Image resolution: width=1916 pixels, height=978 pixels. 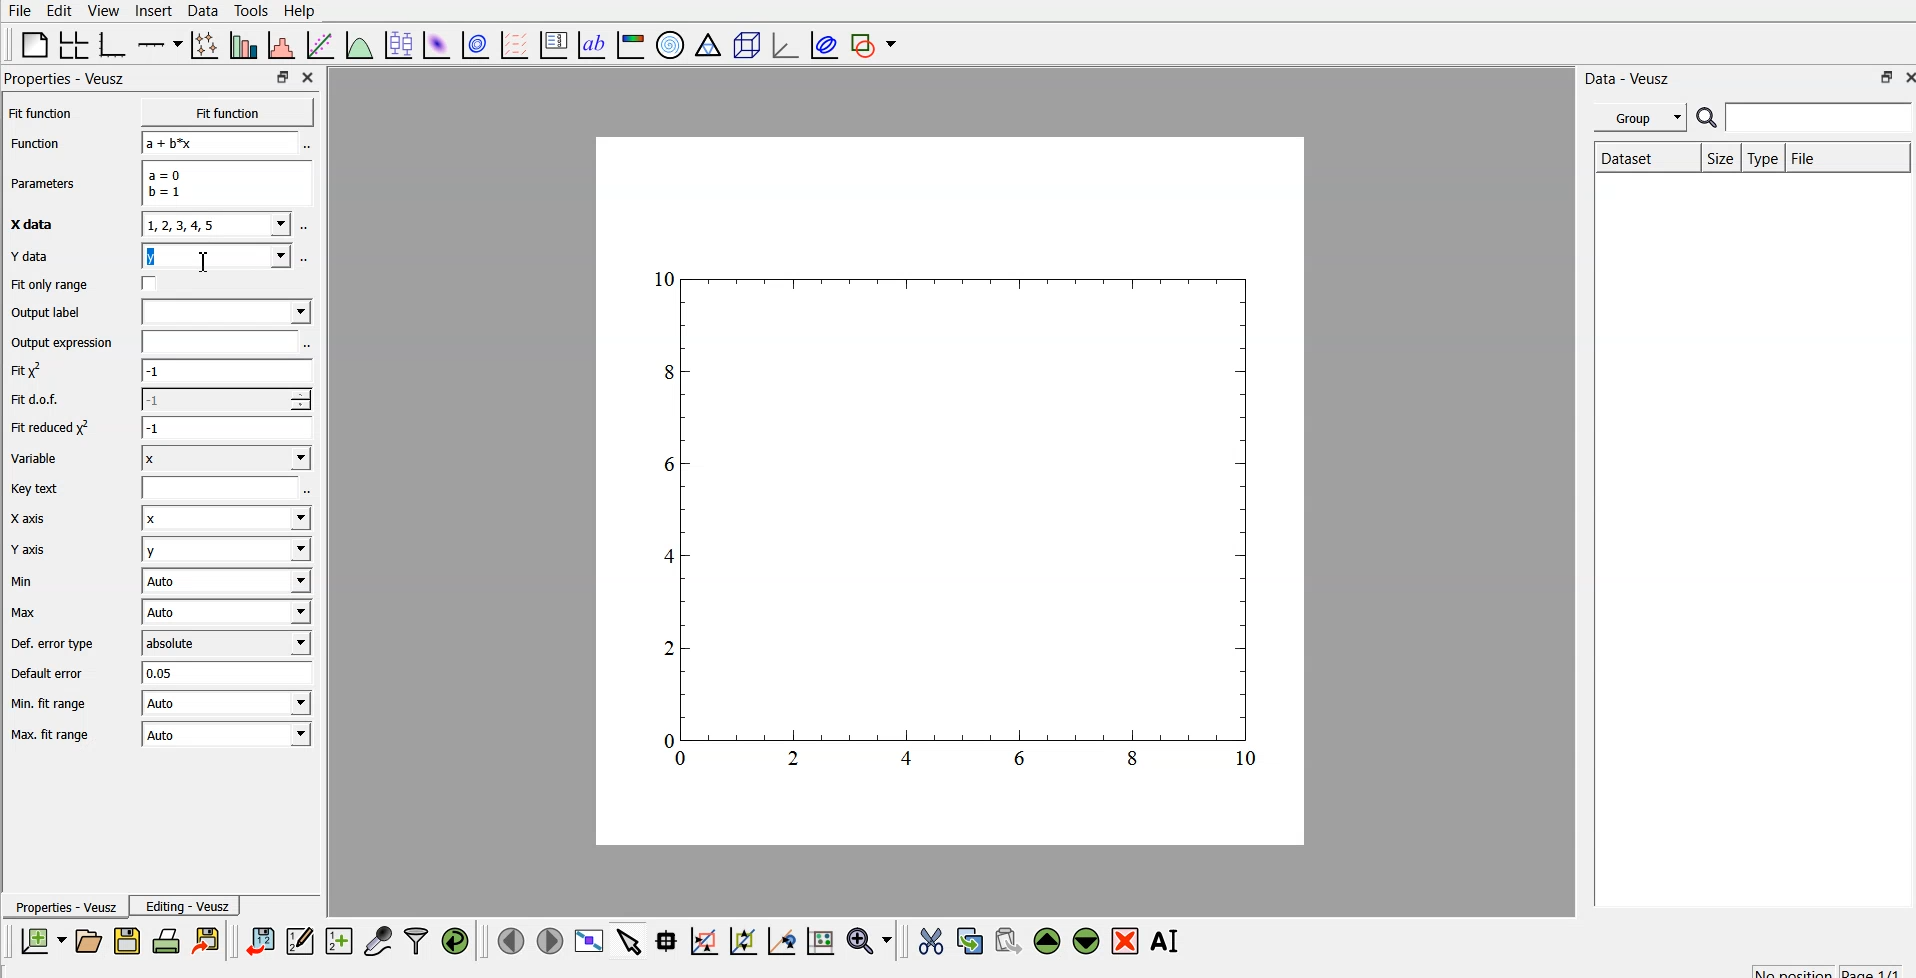 What do you see at coordinates (193, 905) in the screenshot?
I see `Editing - Veusz` at bounding box center [193, 905].